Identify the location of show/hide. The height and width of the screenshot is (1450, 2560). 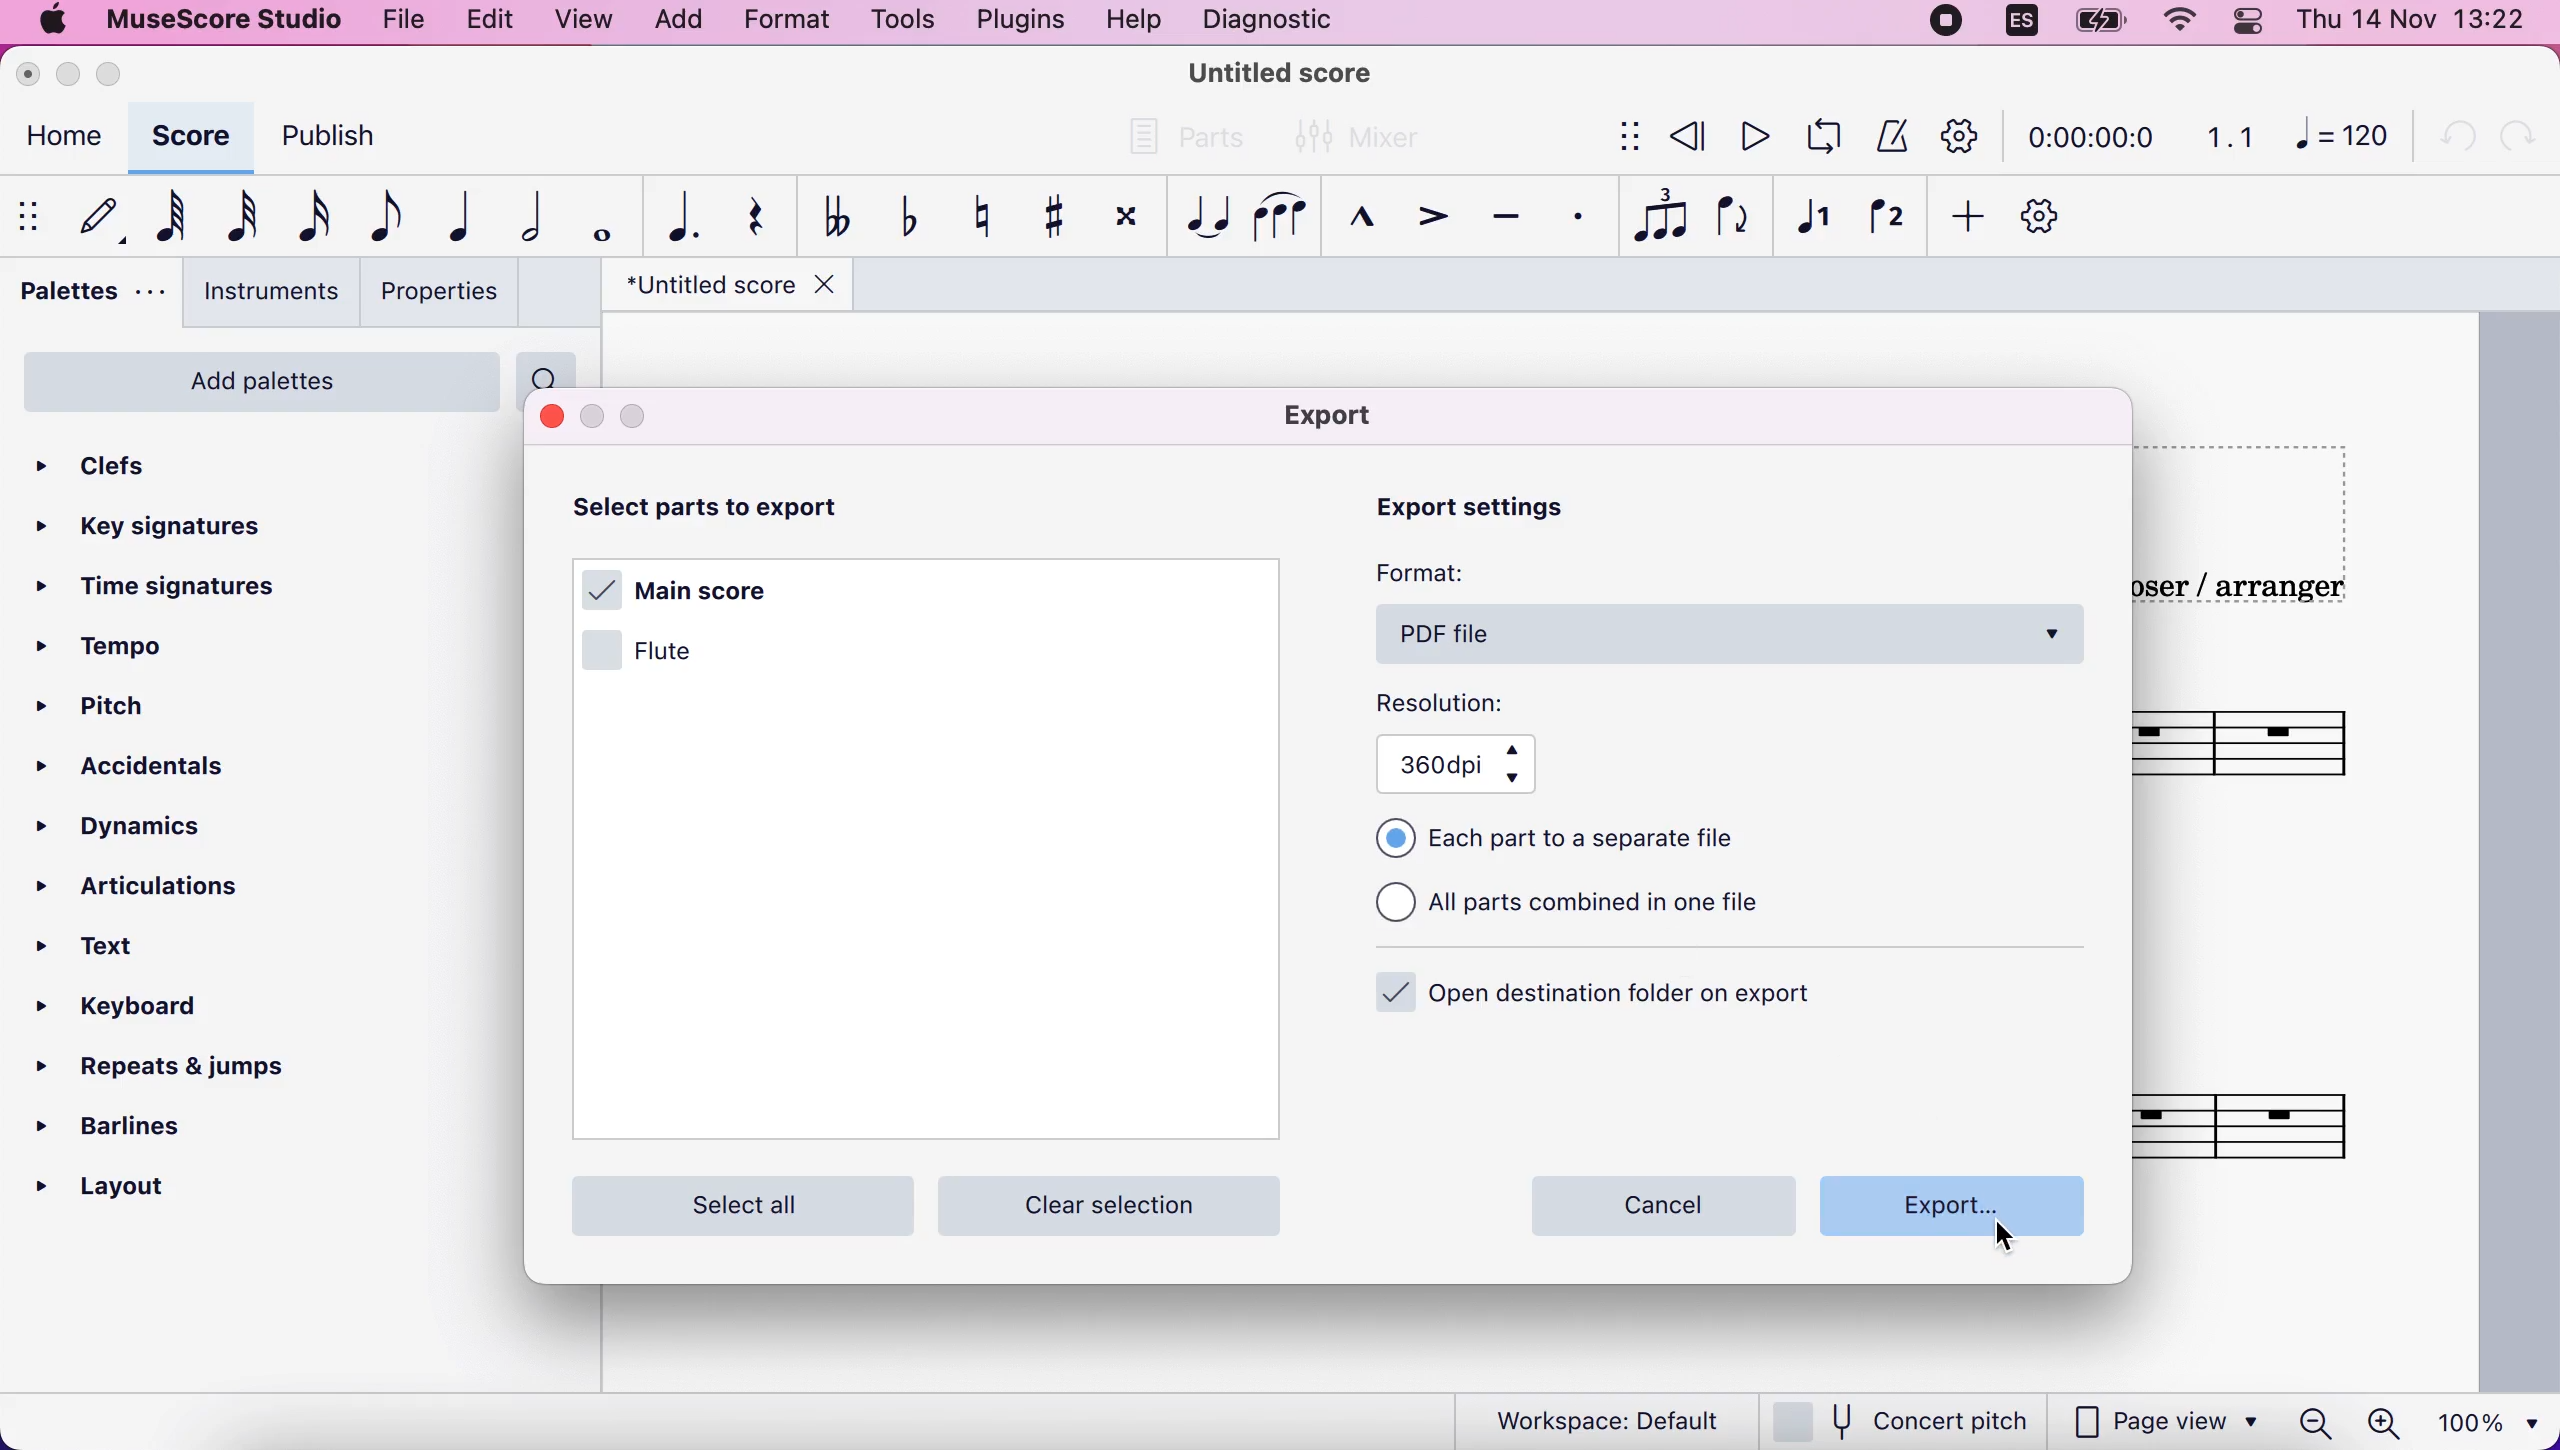
(26, 214).